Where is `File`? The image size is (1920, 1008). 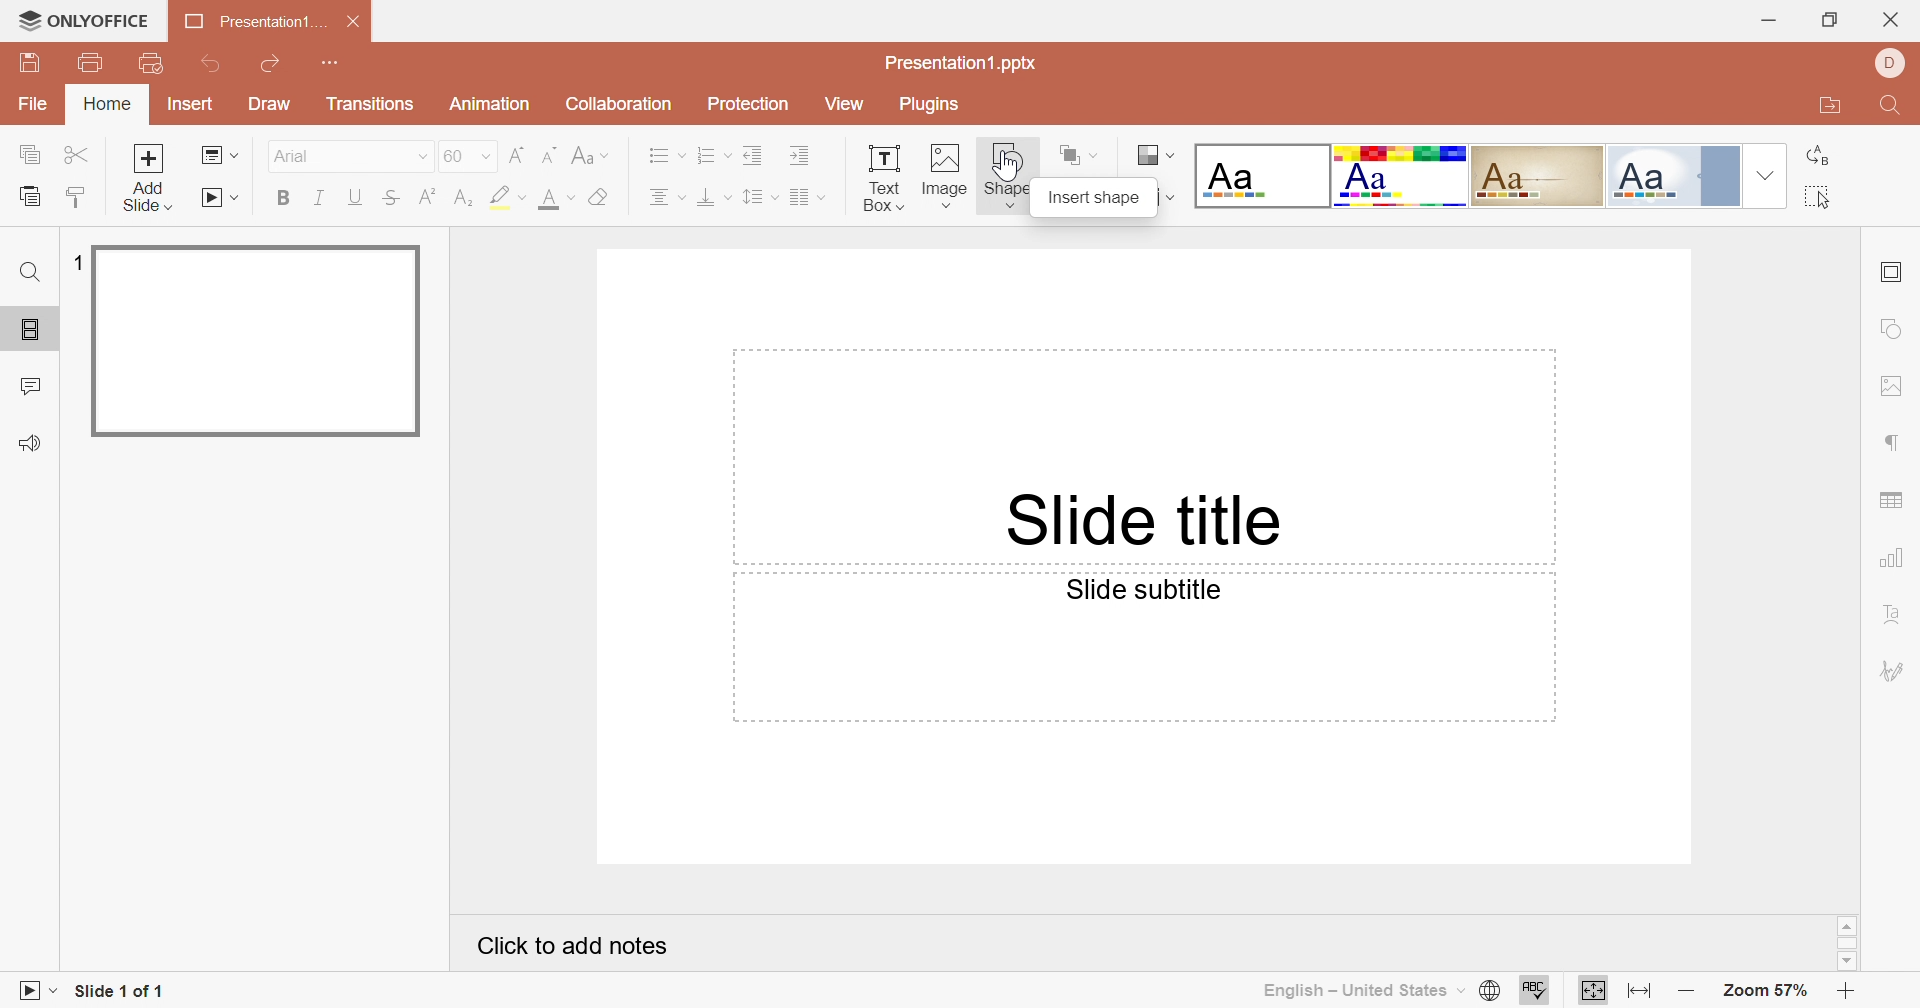
File is located at coordinates (33, 105).